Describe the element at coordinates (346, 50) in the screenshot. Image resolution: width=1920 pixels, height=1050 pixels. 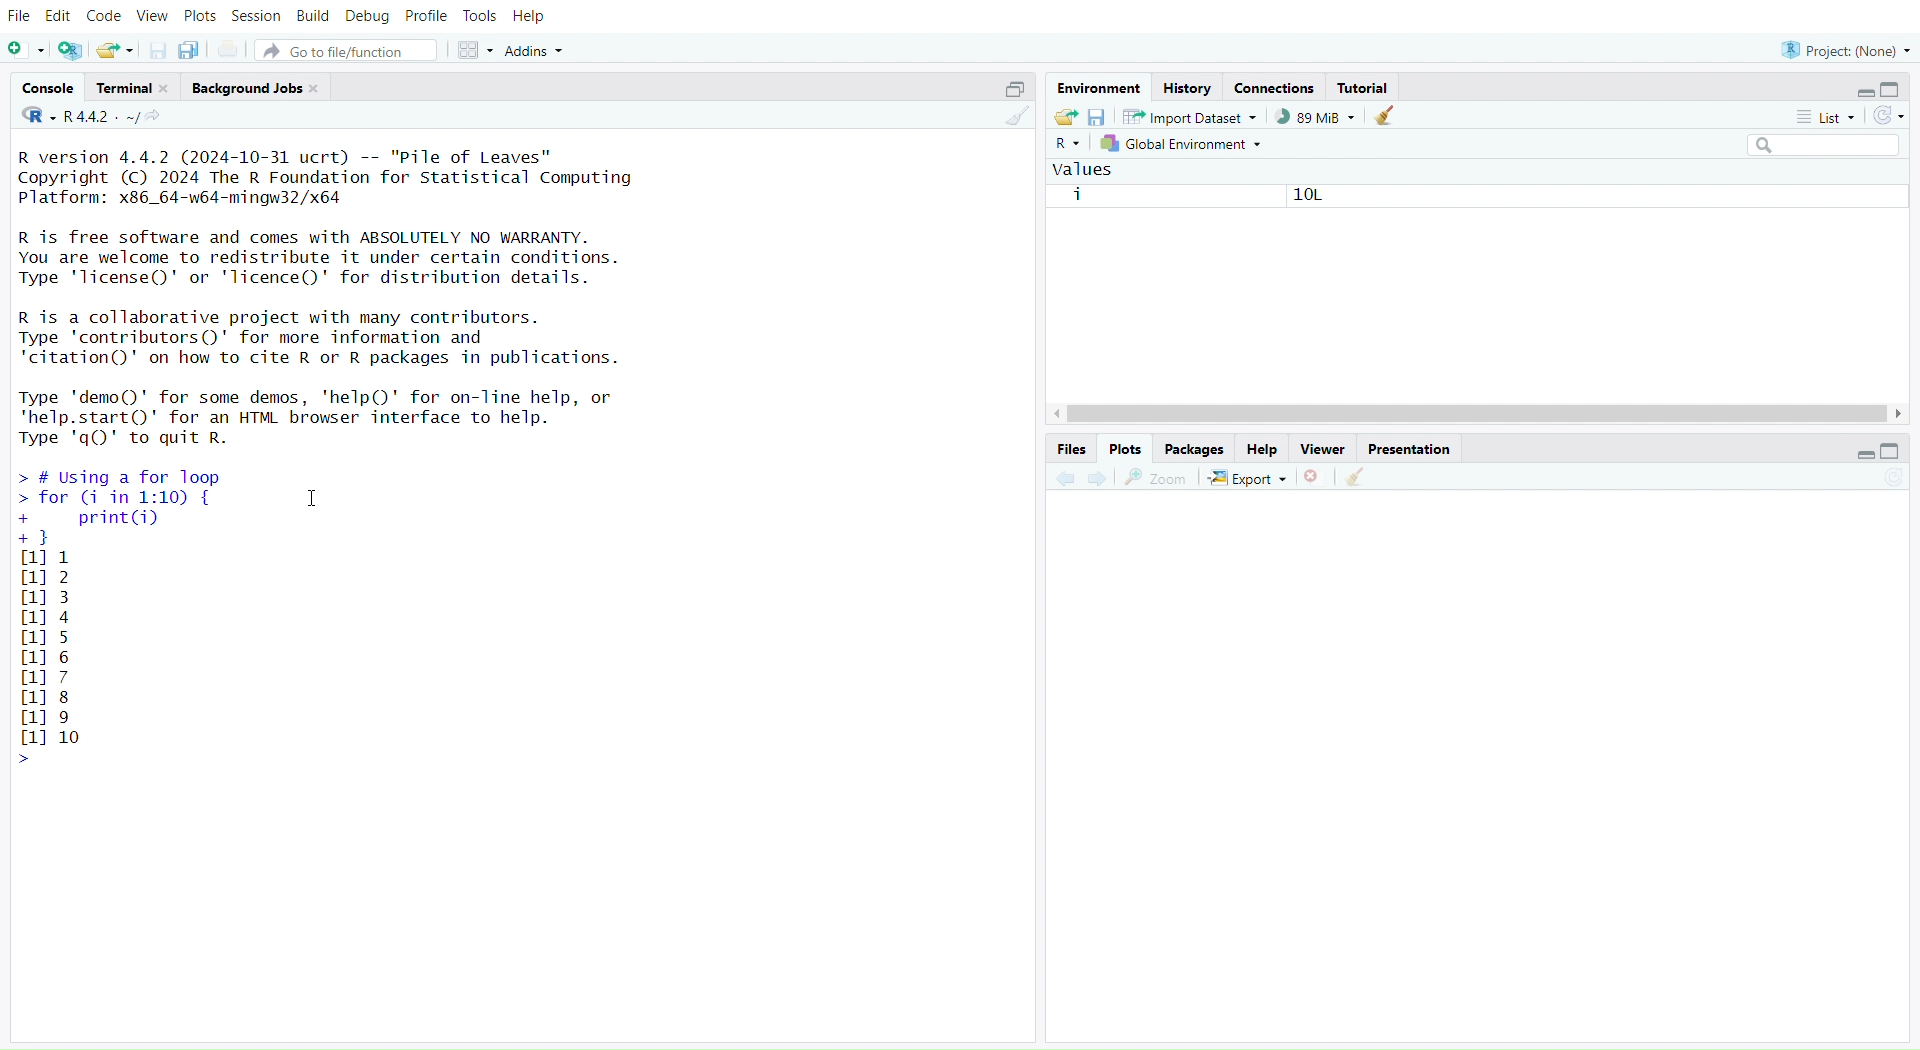
I see `go to file/function` at that location.